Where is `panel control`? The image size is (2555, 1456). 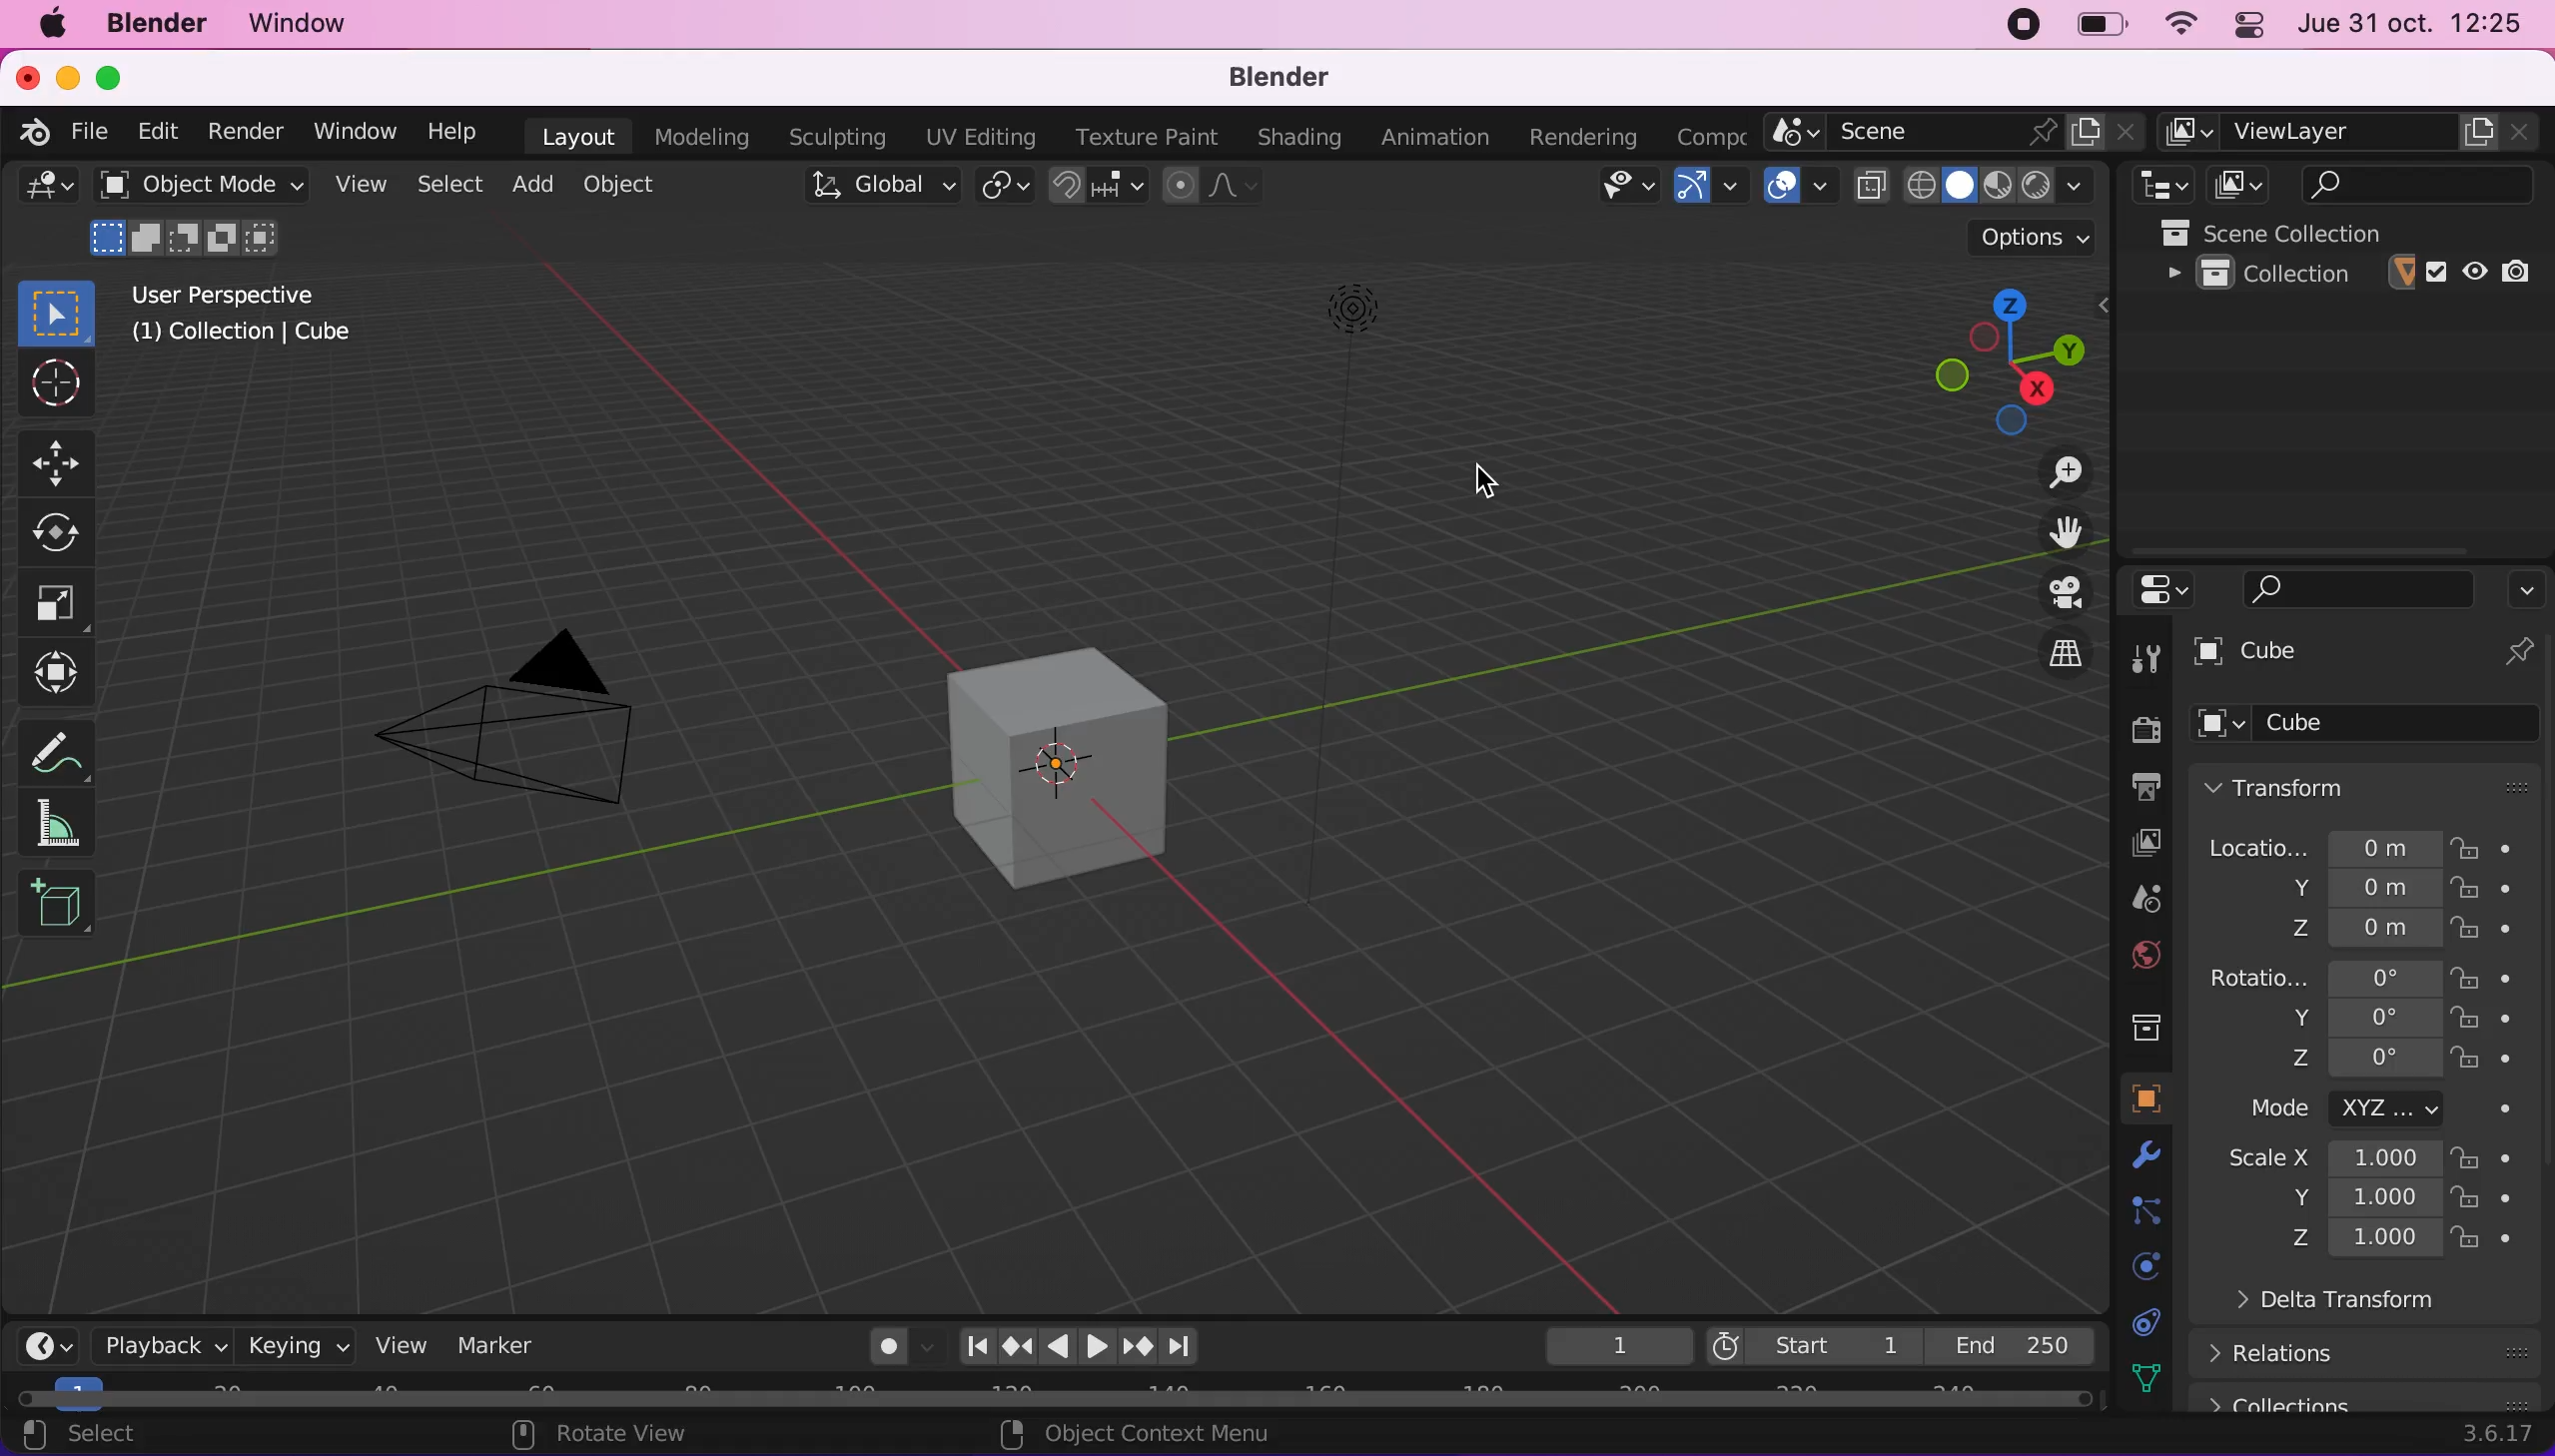
panel control is located at coordinates (2248, 24).